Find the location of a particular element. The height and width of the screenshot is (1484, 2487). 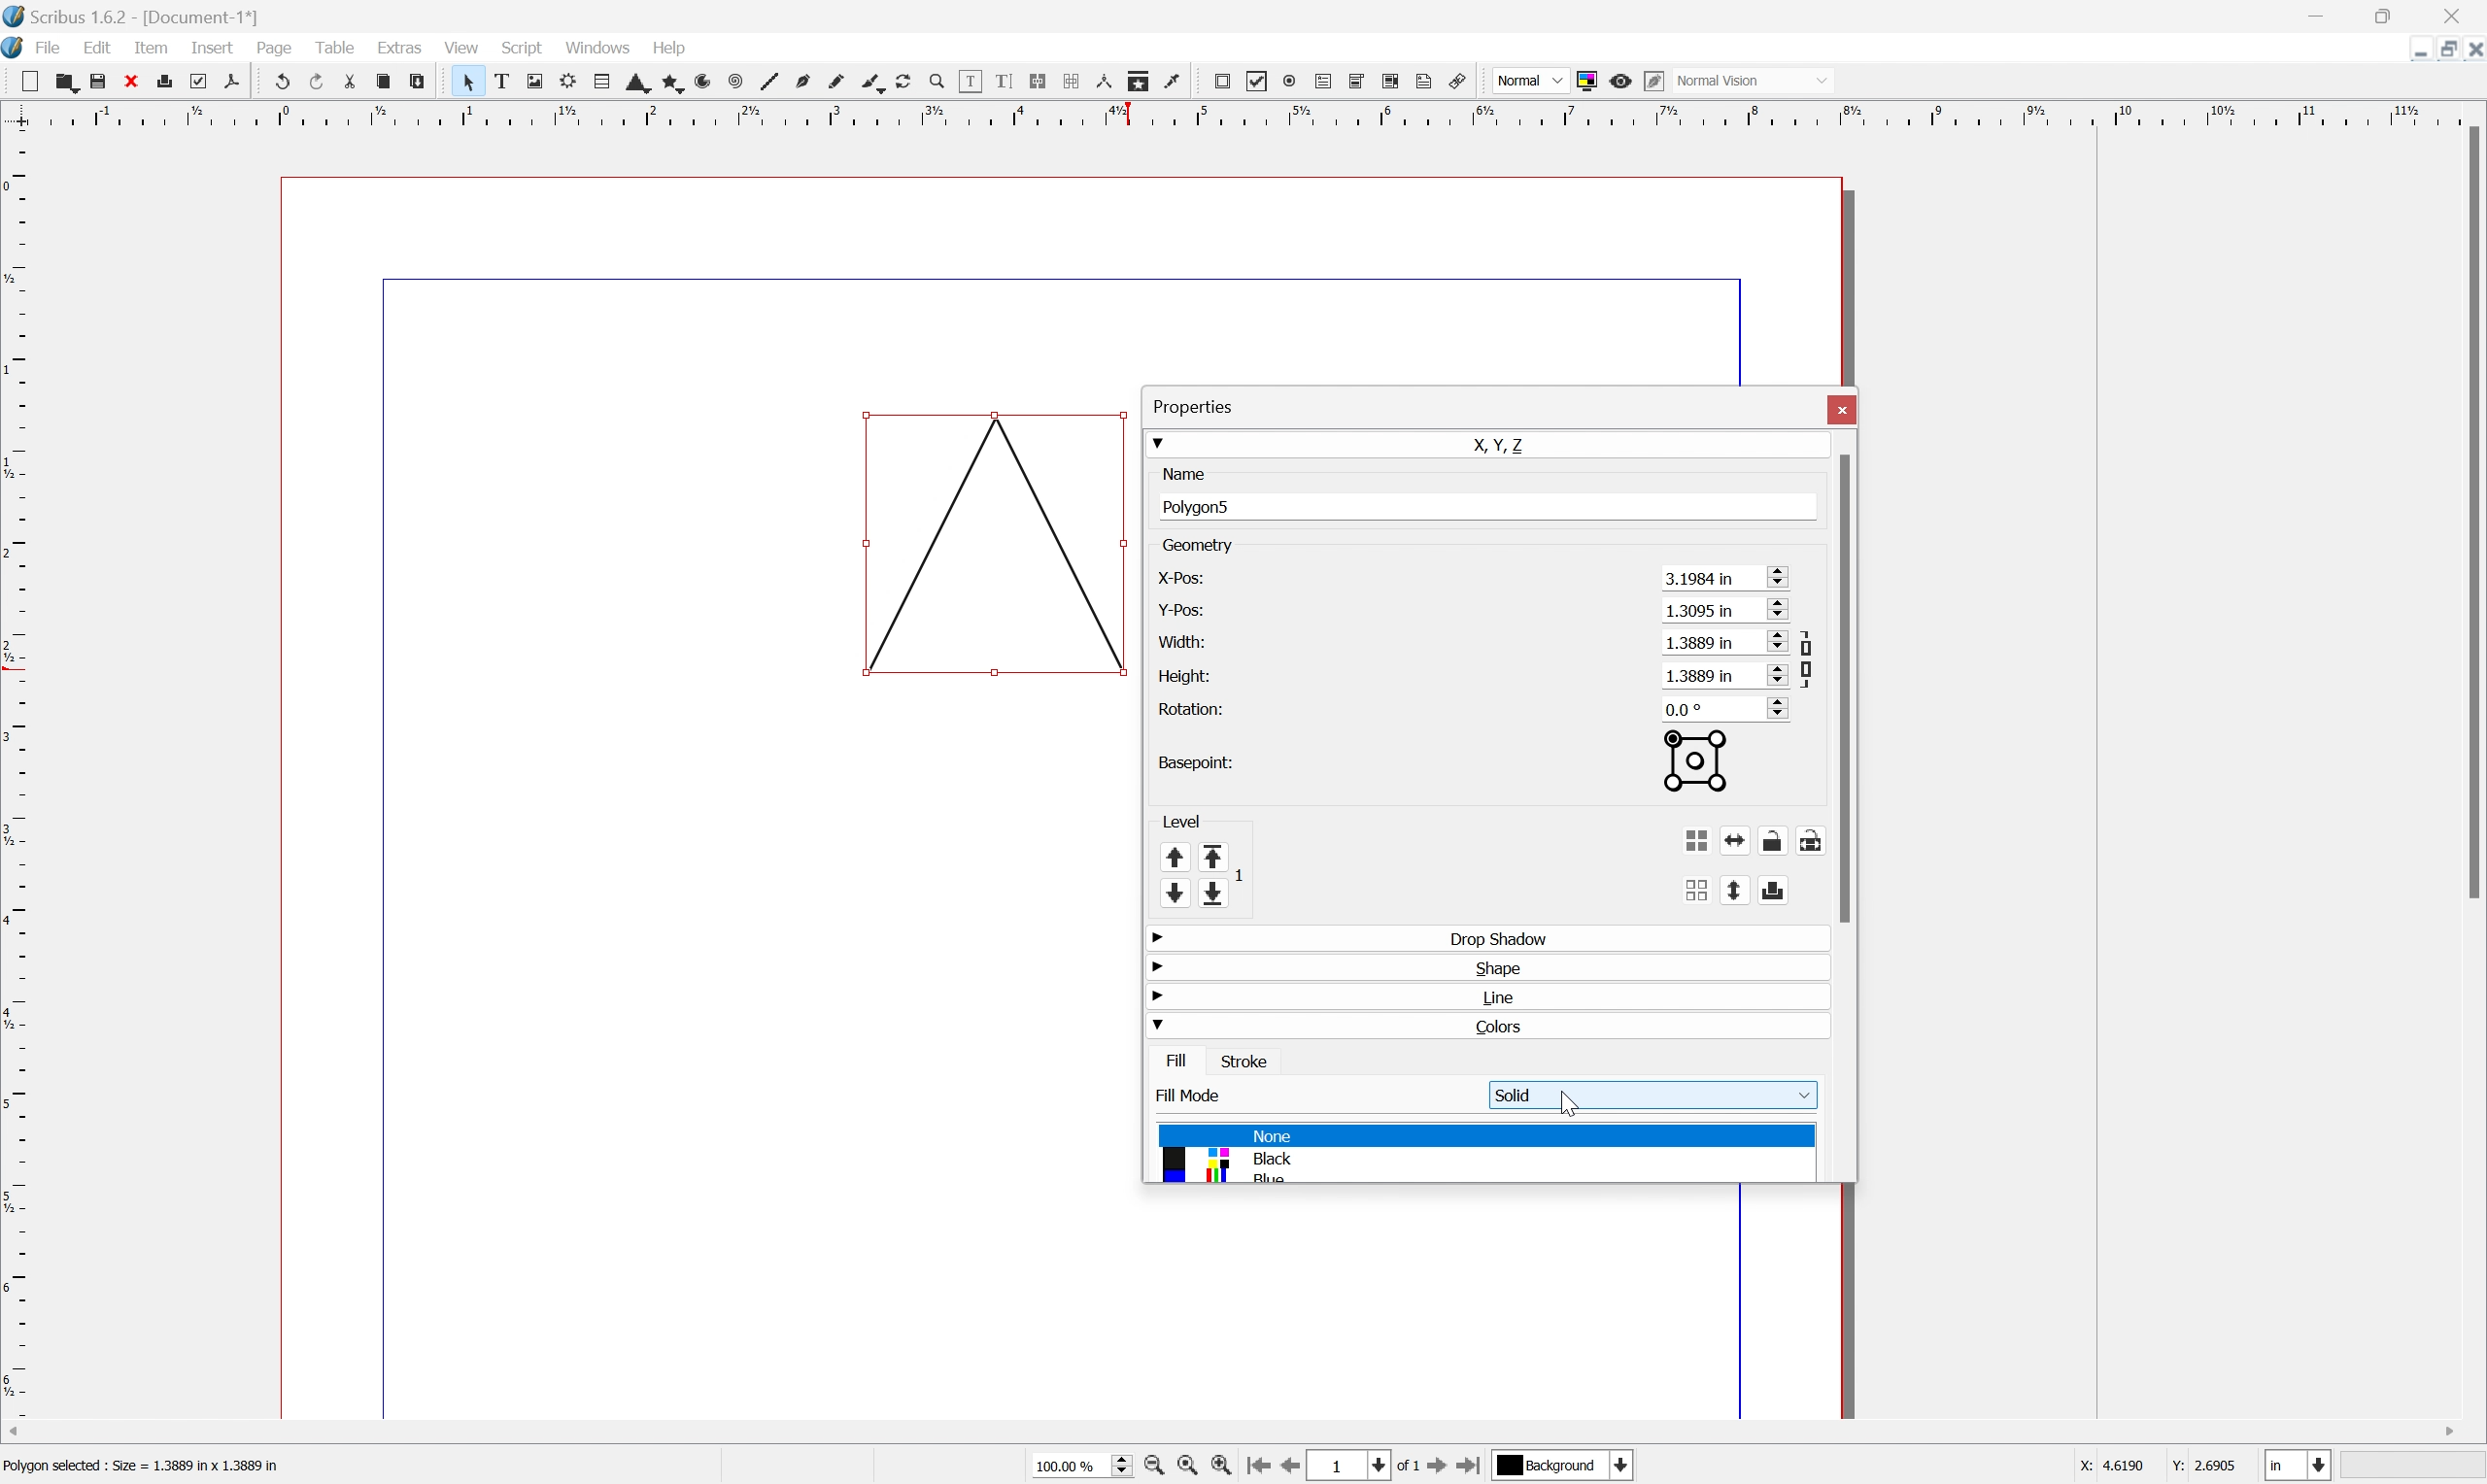

Enable disable exporting objects is located at coordinates (1799, 889).